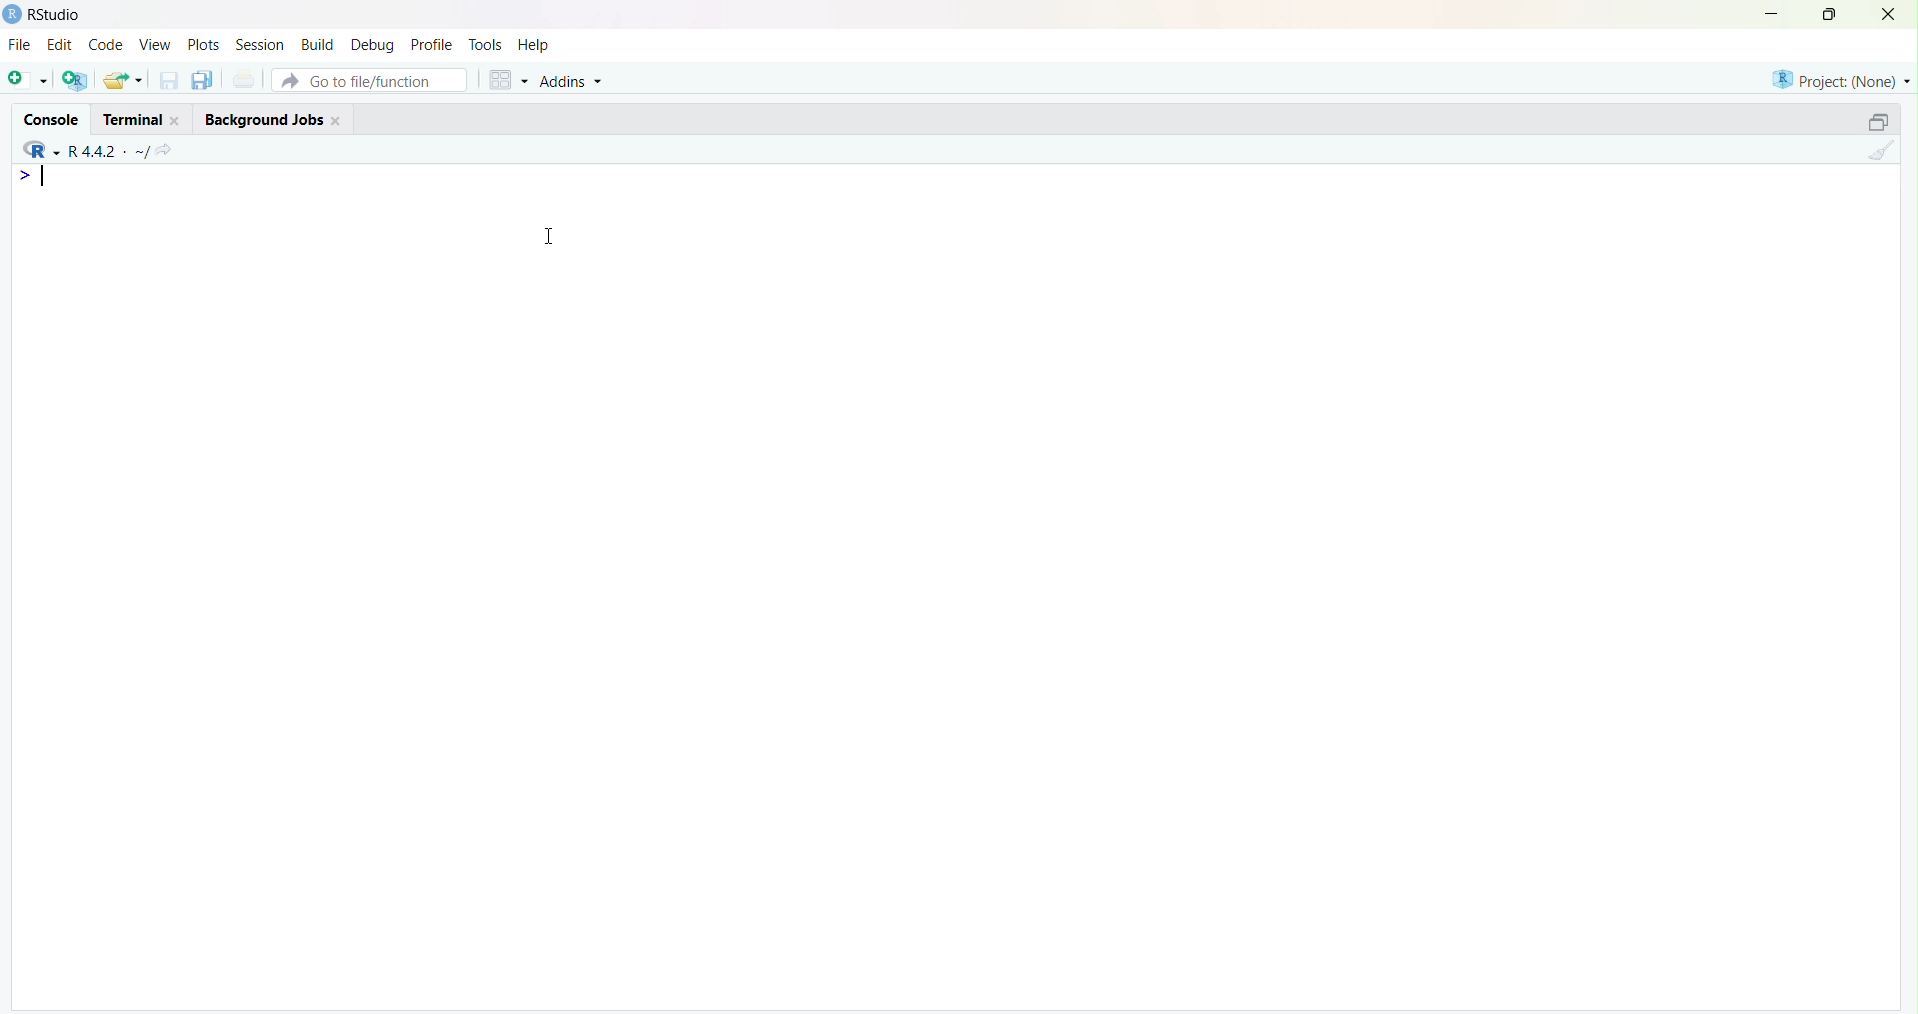  I want to click on Console, so click(54, 115).